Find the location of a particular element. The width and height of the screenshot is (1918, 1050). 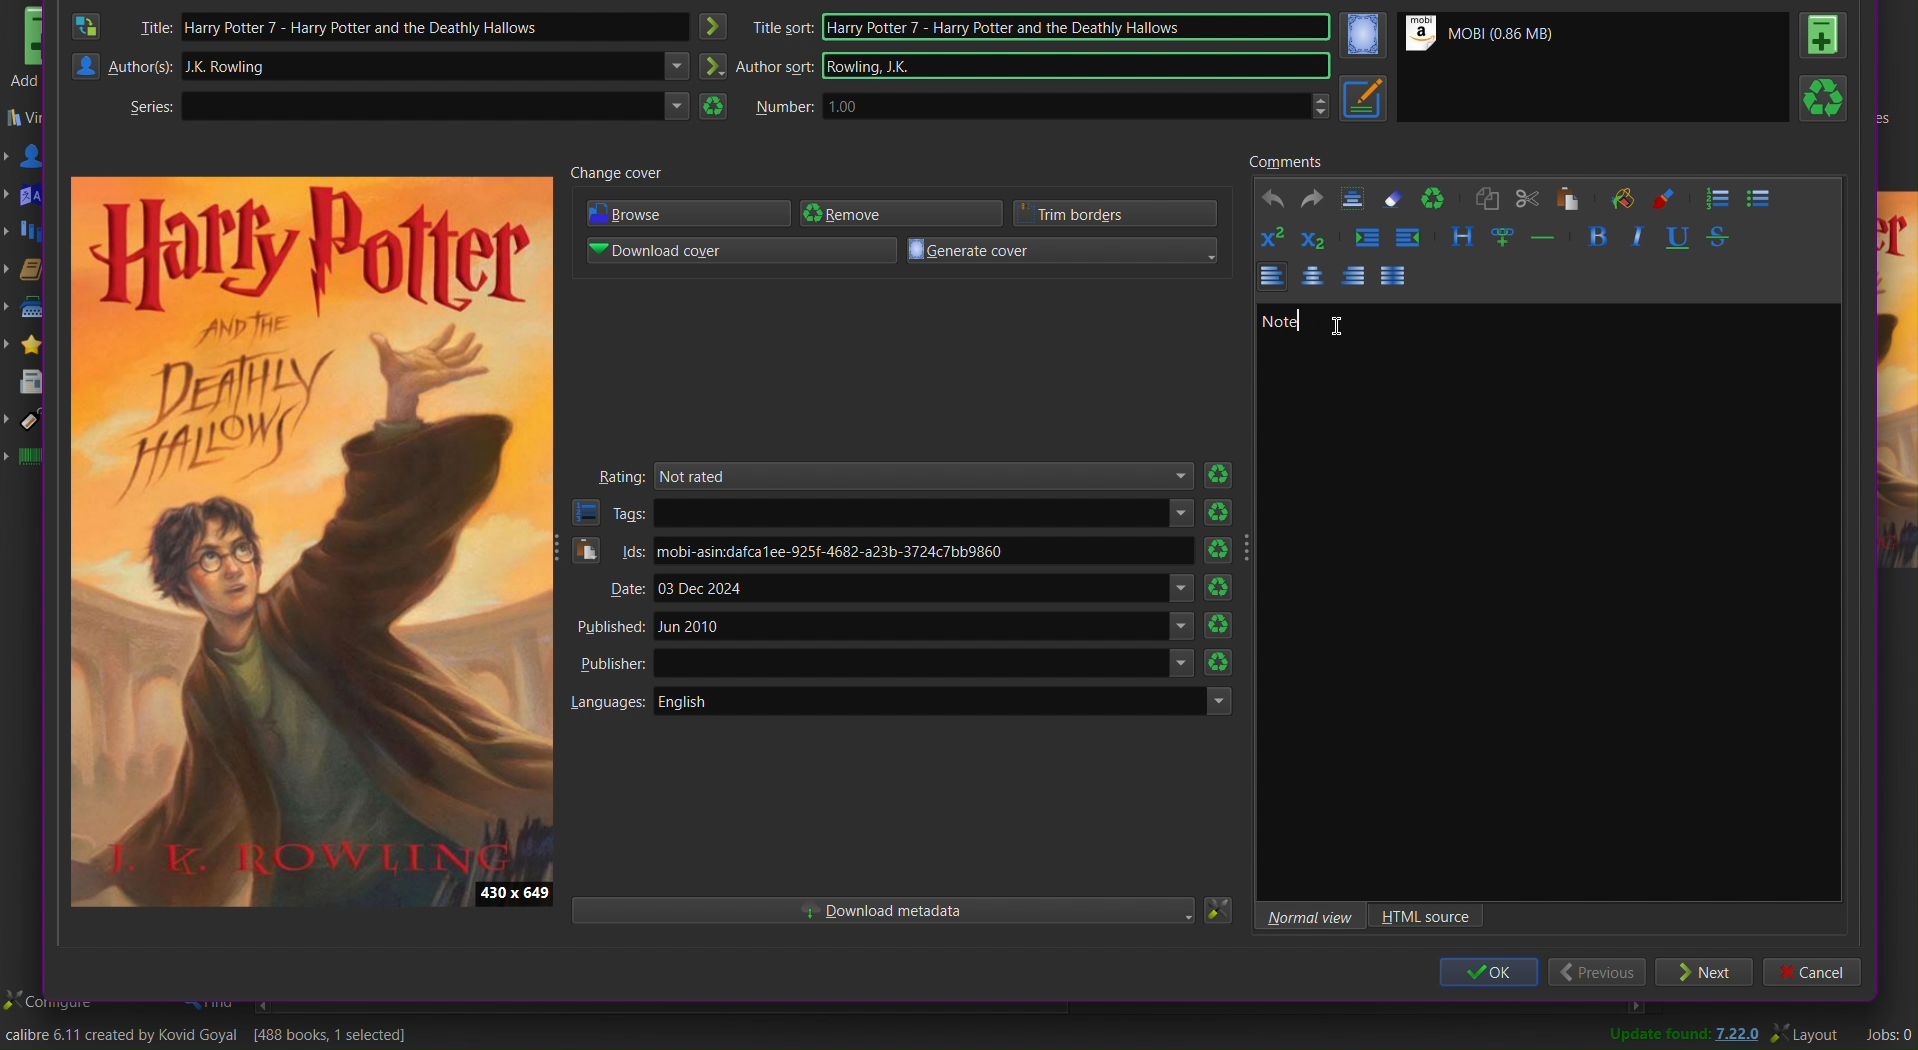

Number  is located at coordinates (784, 107).